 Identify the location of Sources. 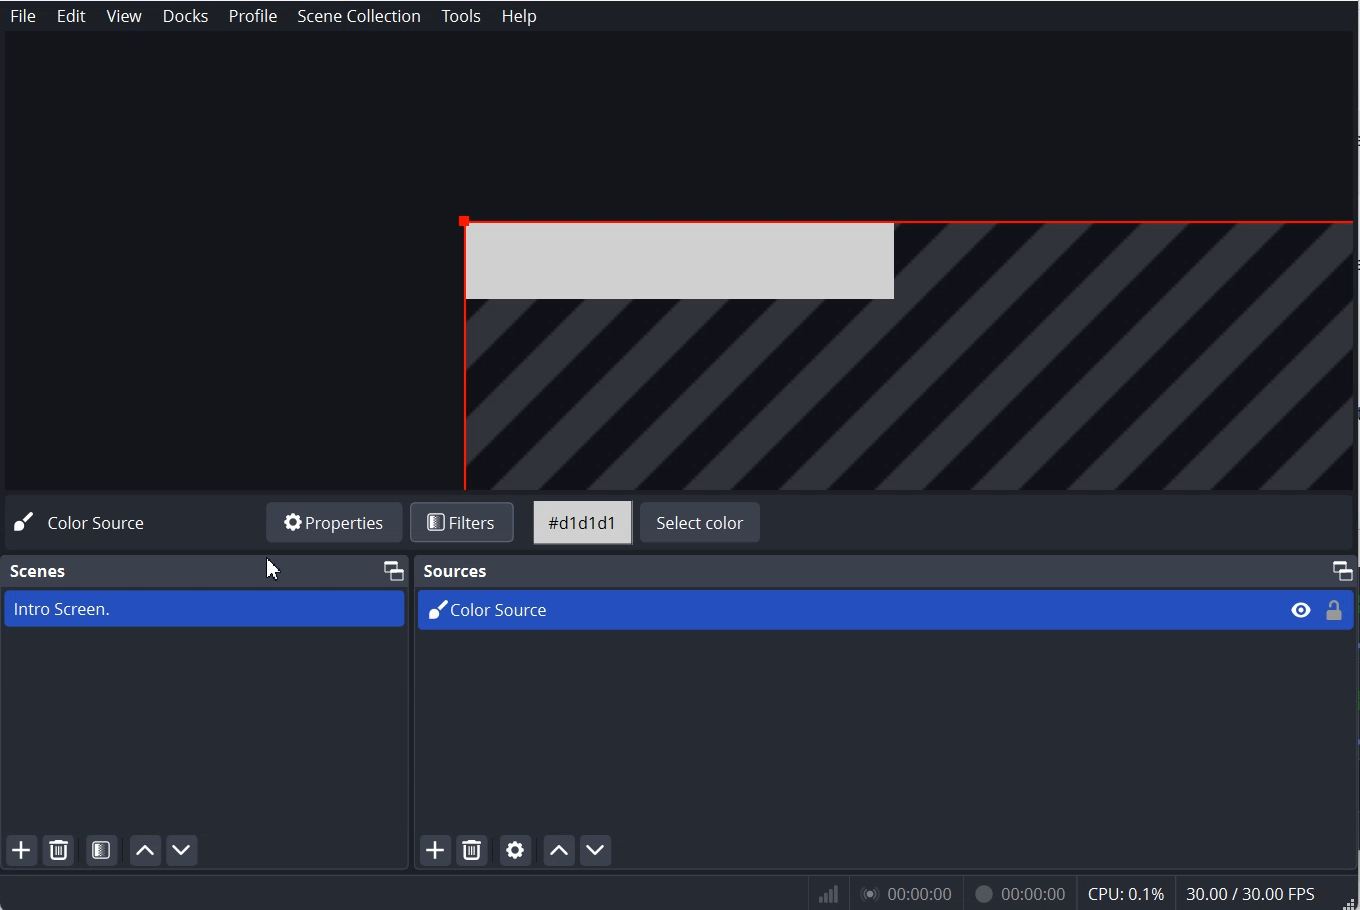
(454, 569).